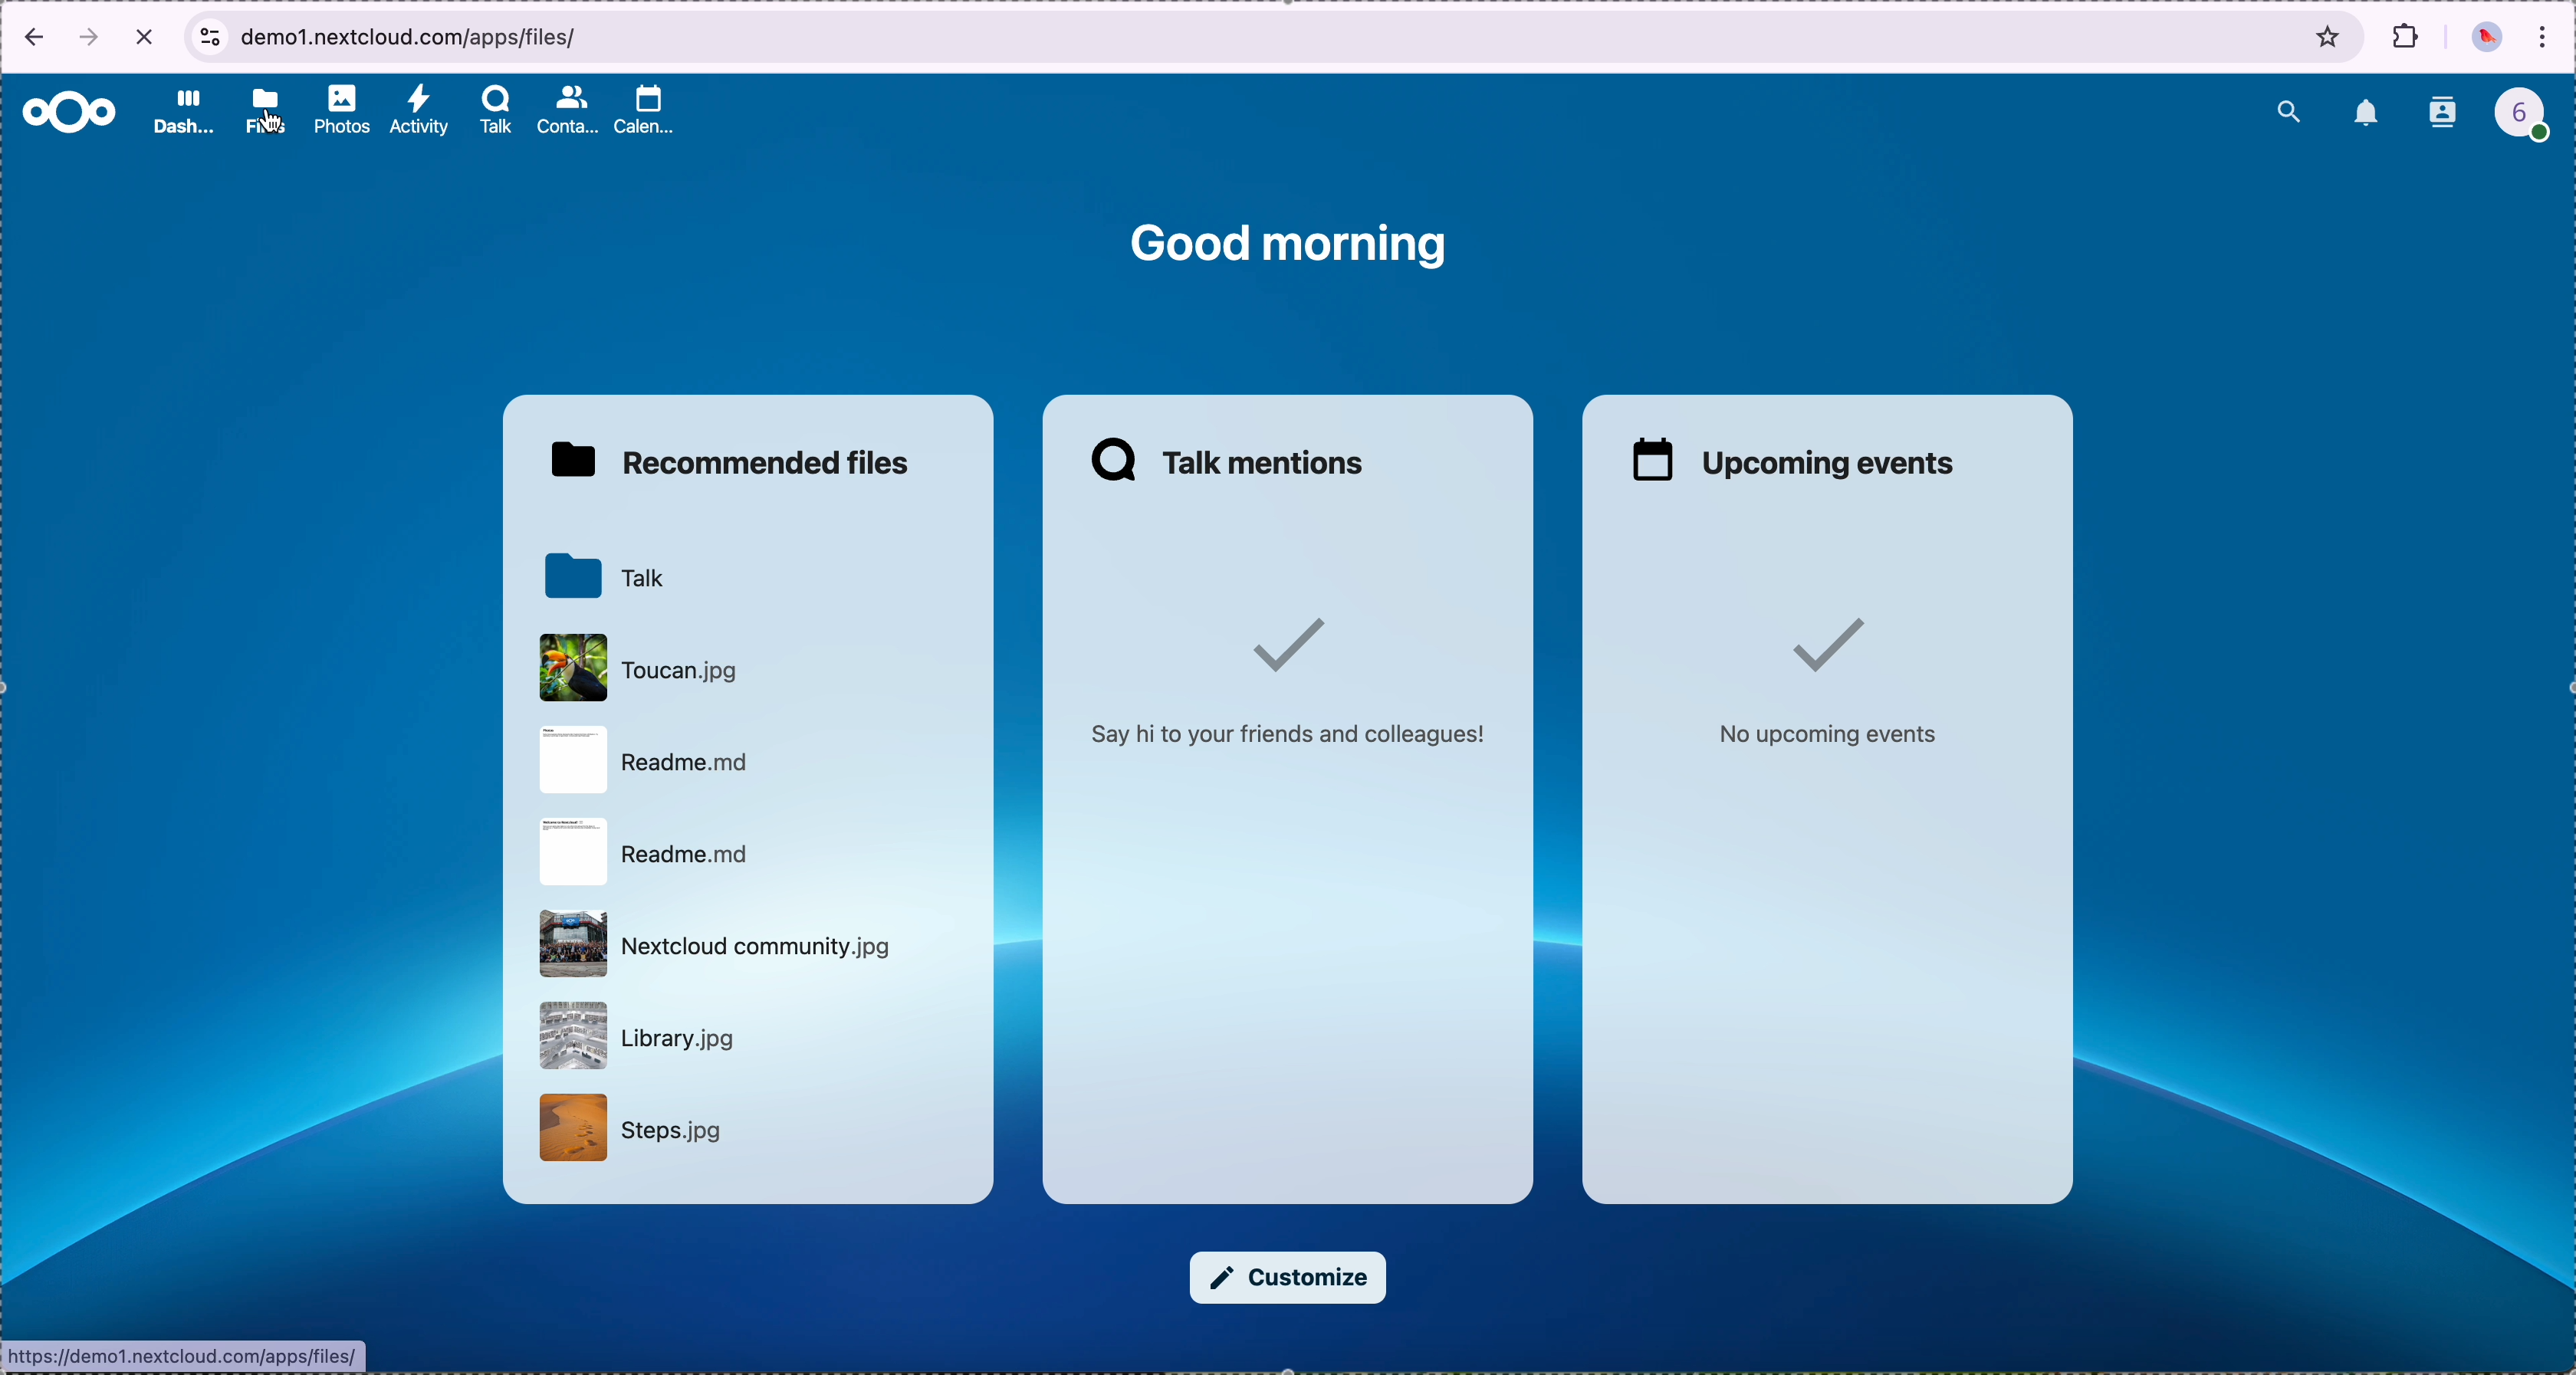 This screenshot has height=1375, width=2576. I want to click on talk, so click(496, 112).